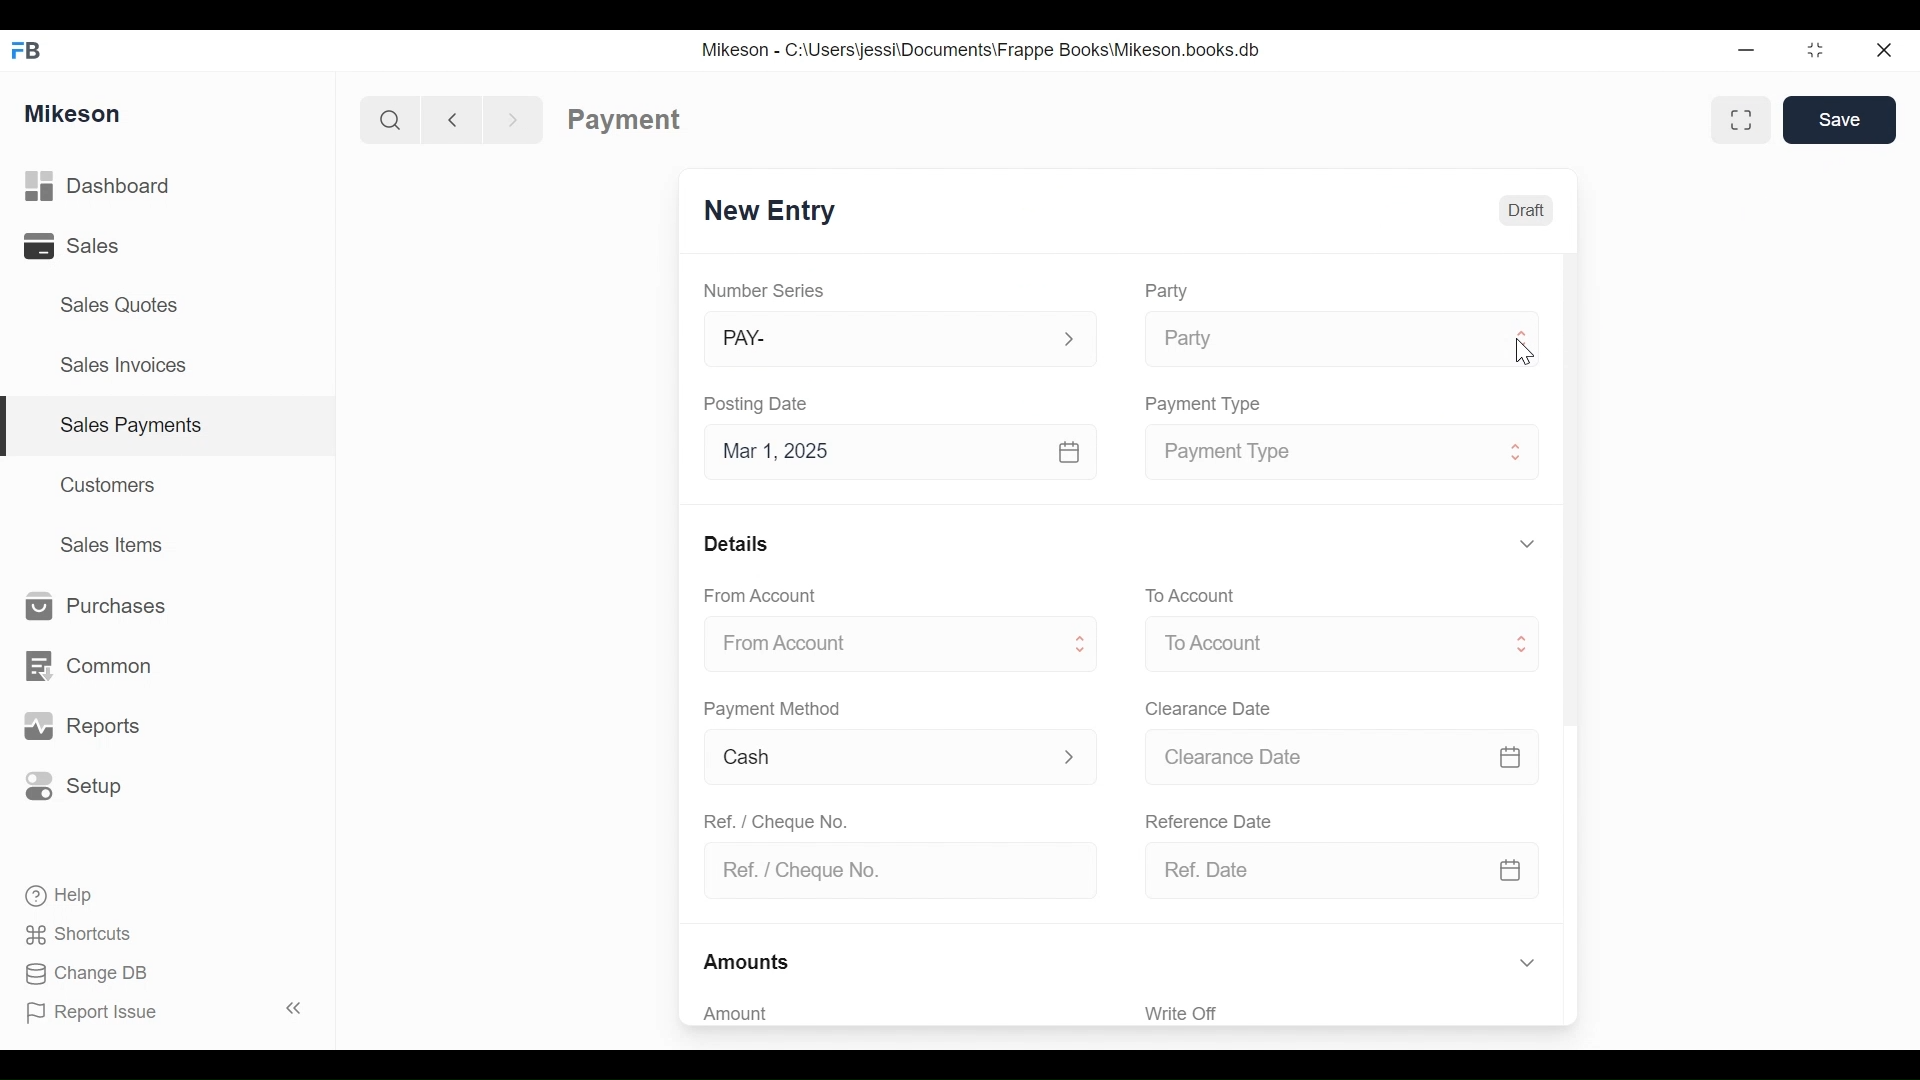 The image size is (1920, 1080). Describe the element at coordinates (900, 337) in the screenshot. I see `PAY-` at that location.